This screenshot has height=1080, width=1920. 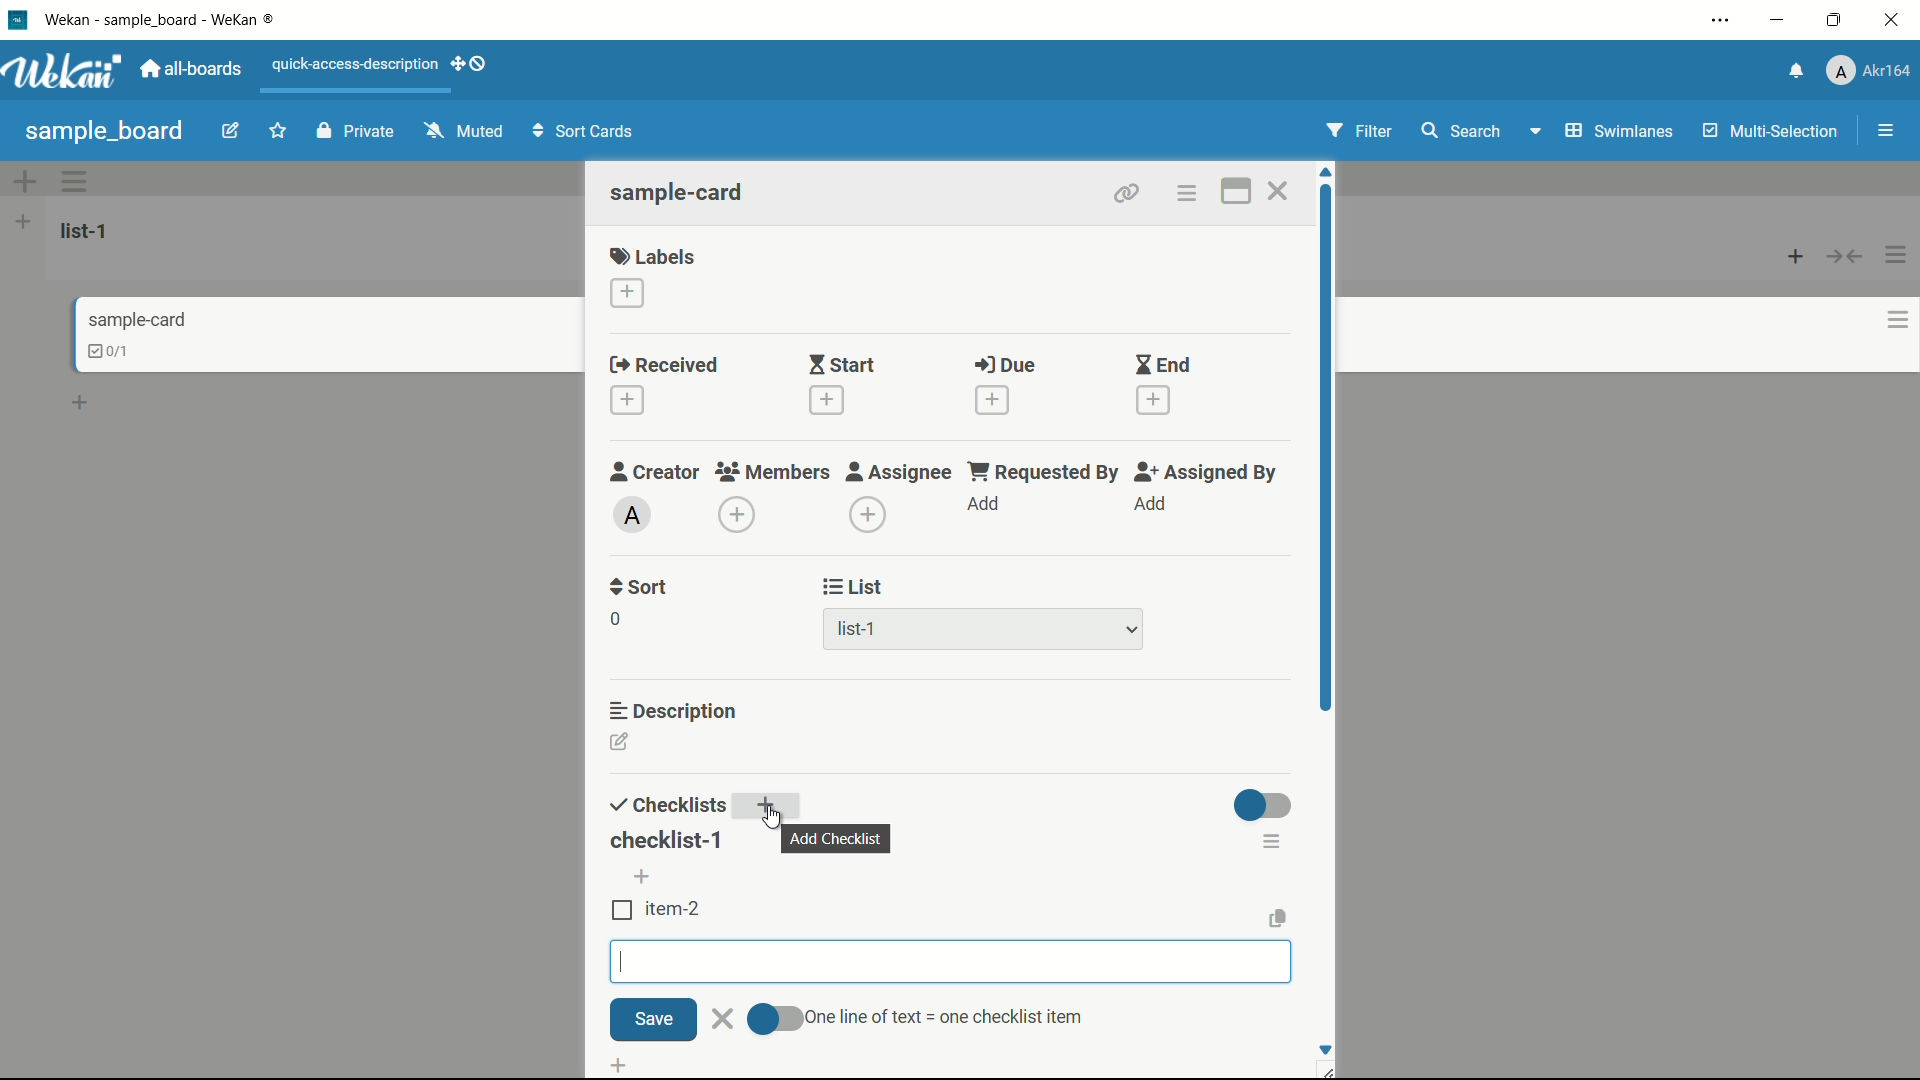 I want to click on scroll down, so click(x=1324, y=1049).